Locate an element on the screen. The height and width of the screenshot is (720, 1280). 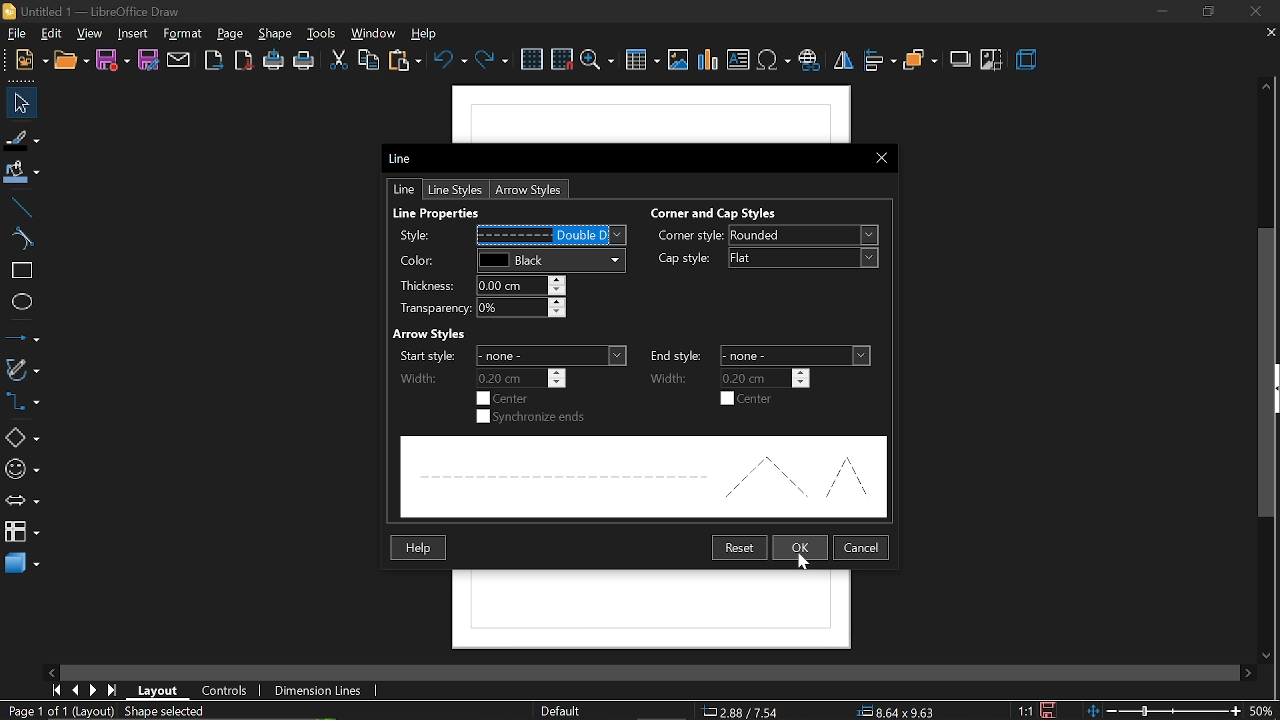
scaling factor (1:1) is located at coordinates (1027, 711).